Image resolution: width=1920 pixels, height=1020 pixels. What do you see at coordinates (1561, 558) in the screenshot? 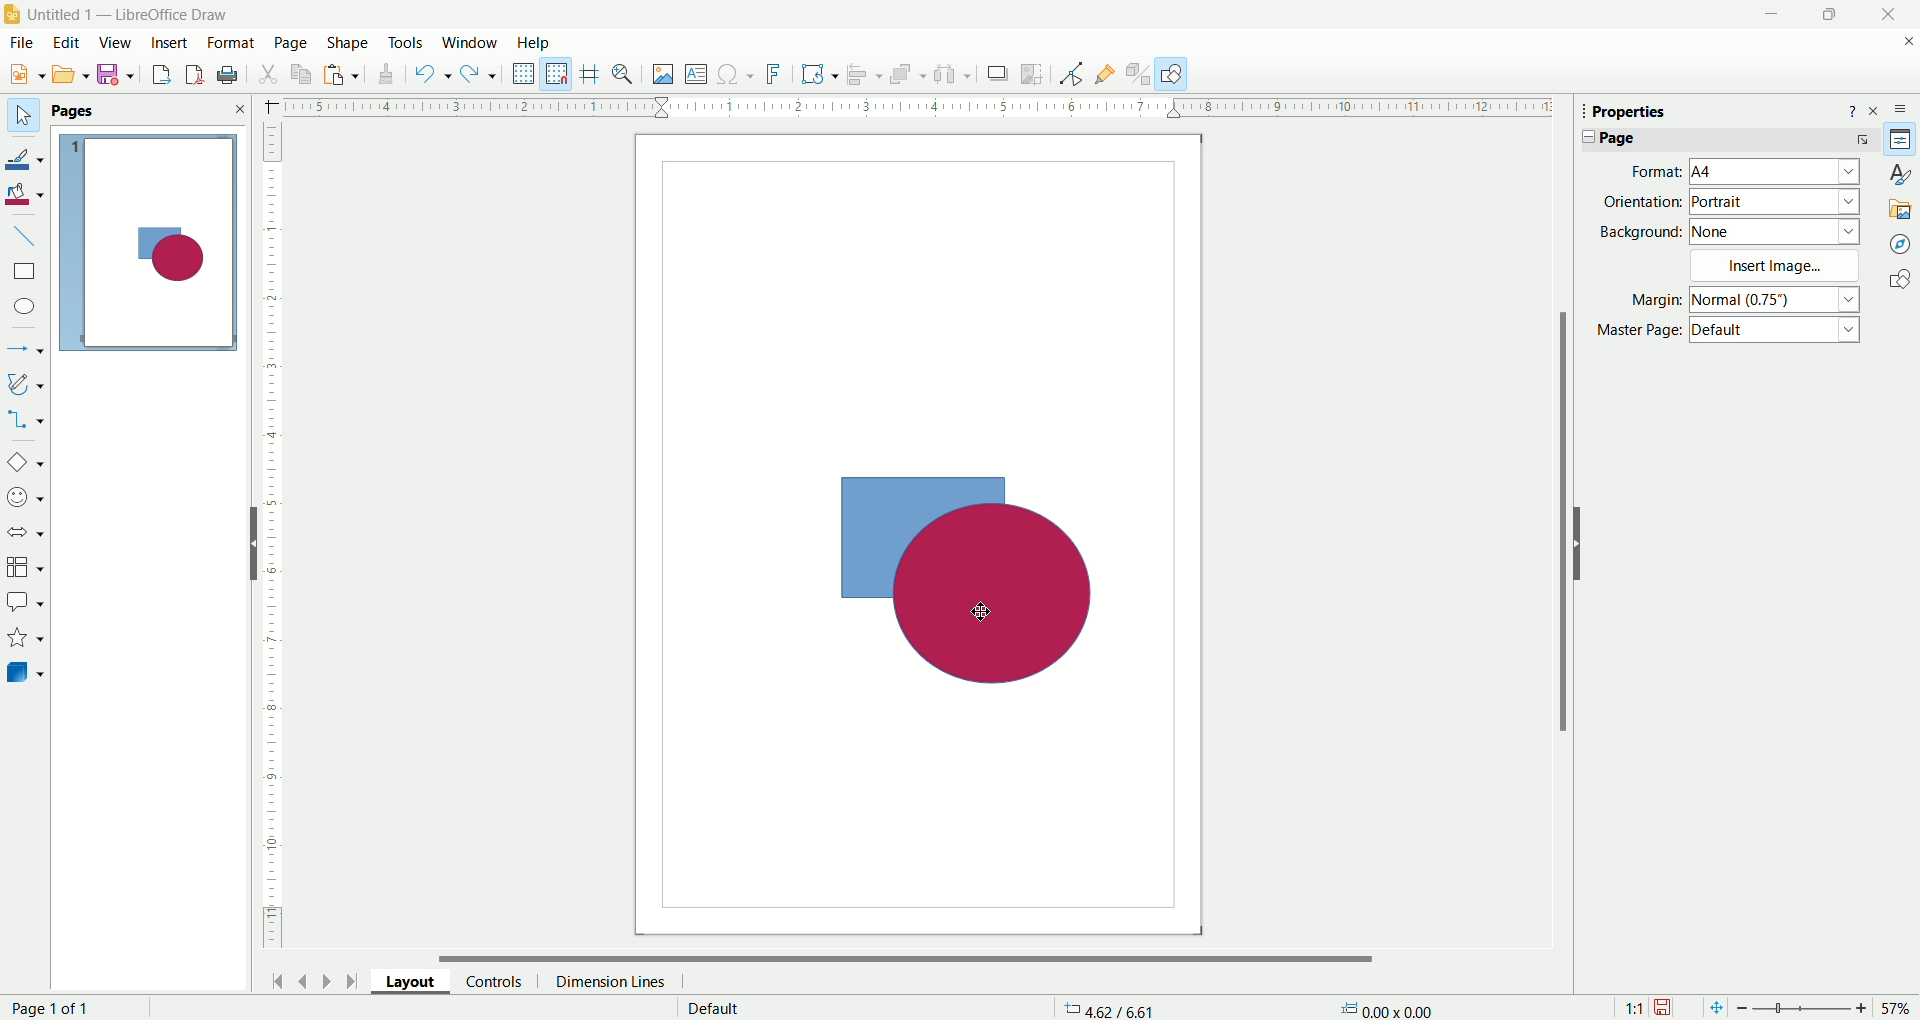
I see `vertical scroll bar` at bounding box center [1561, 558].